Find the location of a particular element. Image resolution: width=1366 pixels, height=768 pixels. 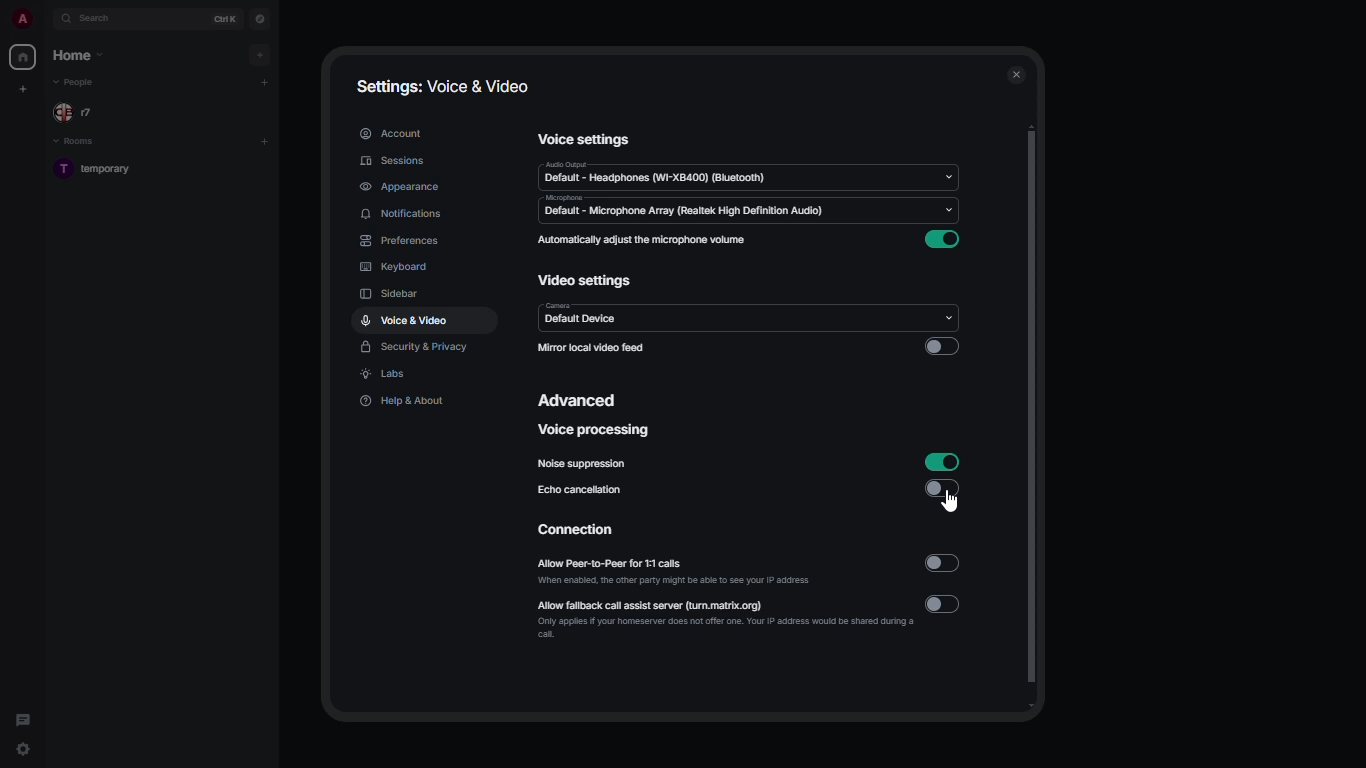

add is located at coordinates (269, 81).